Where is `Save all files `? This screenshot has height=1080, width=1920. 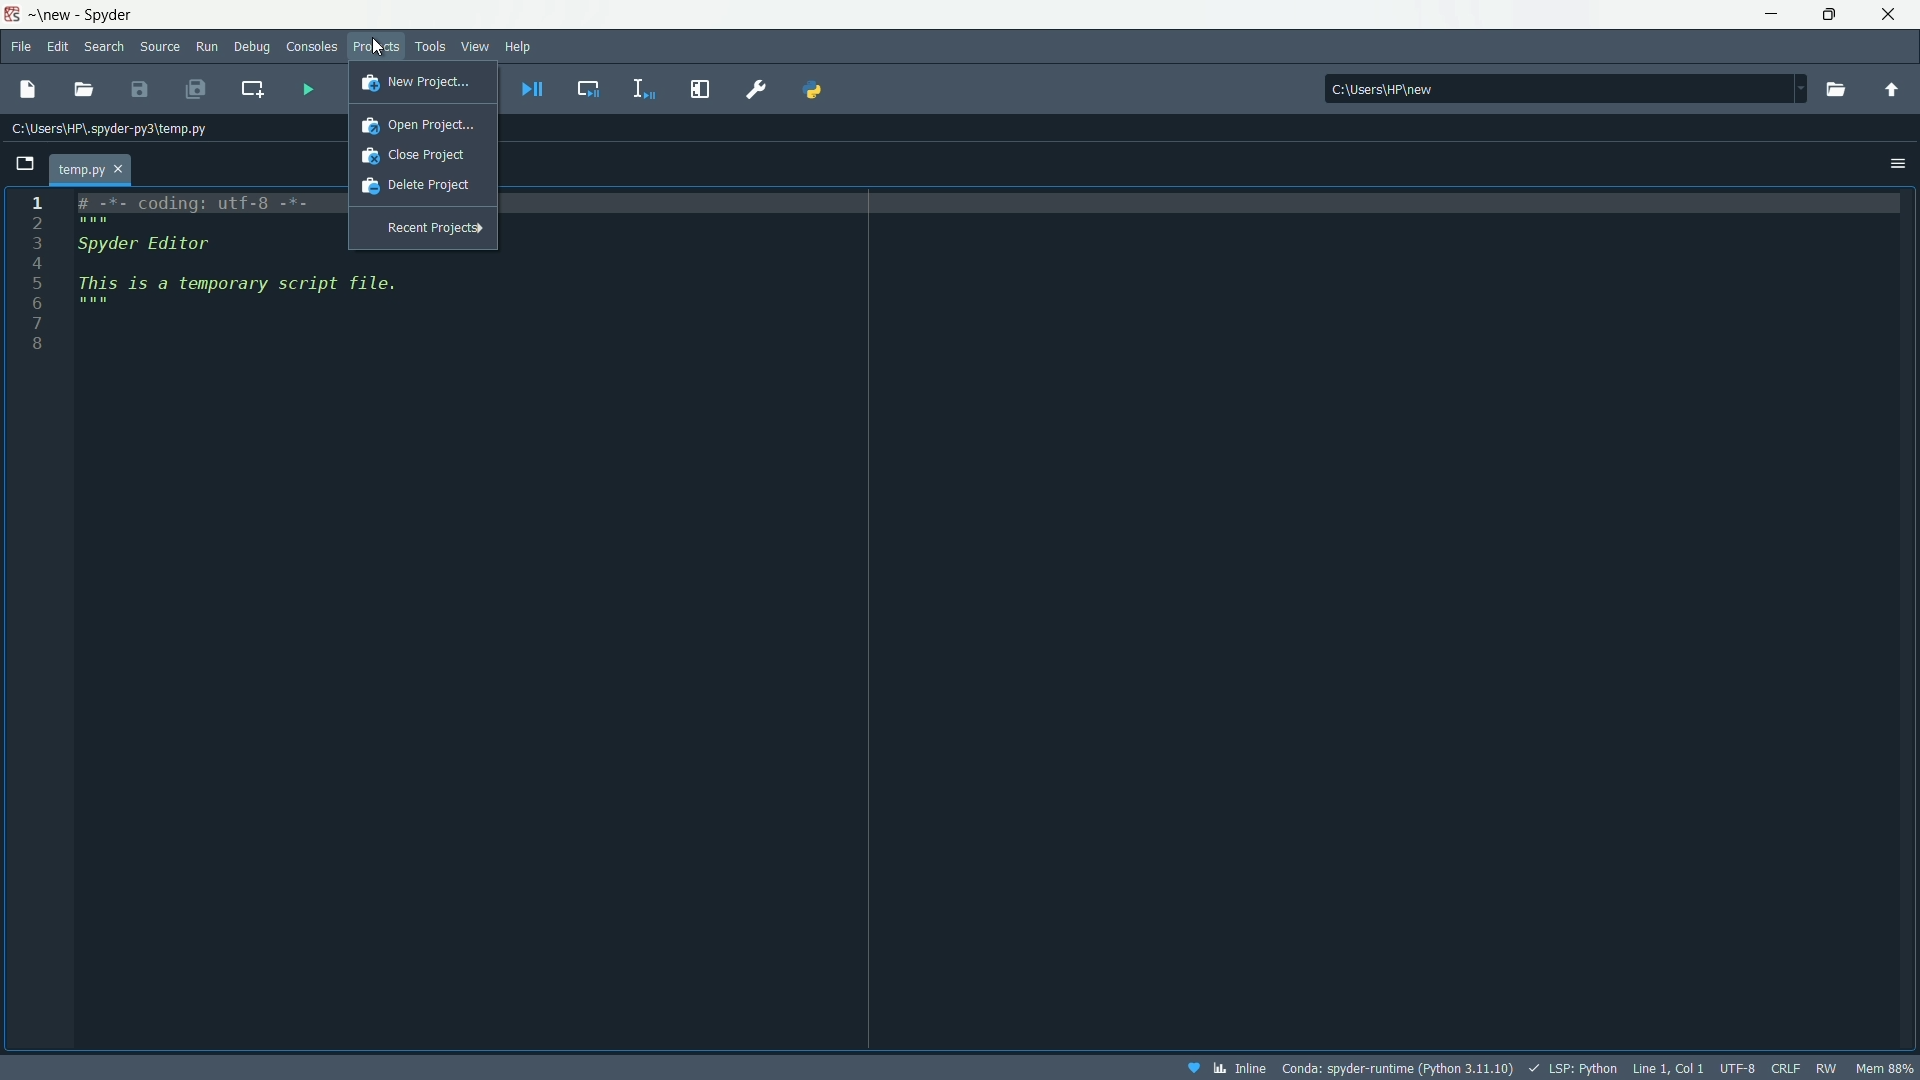
Save all files  is located at coordinates (196, 88).